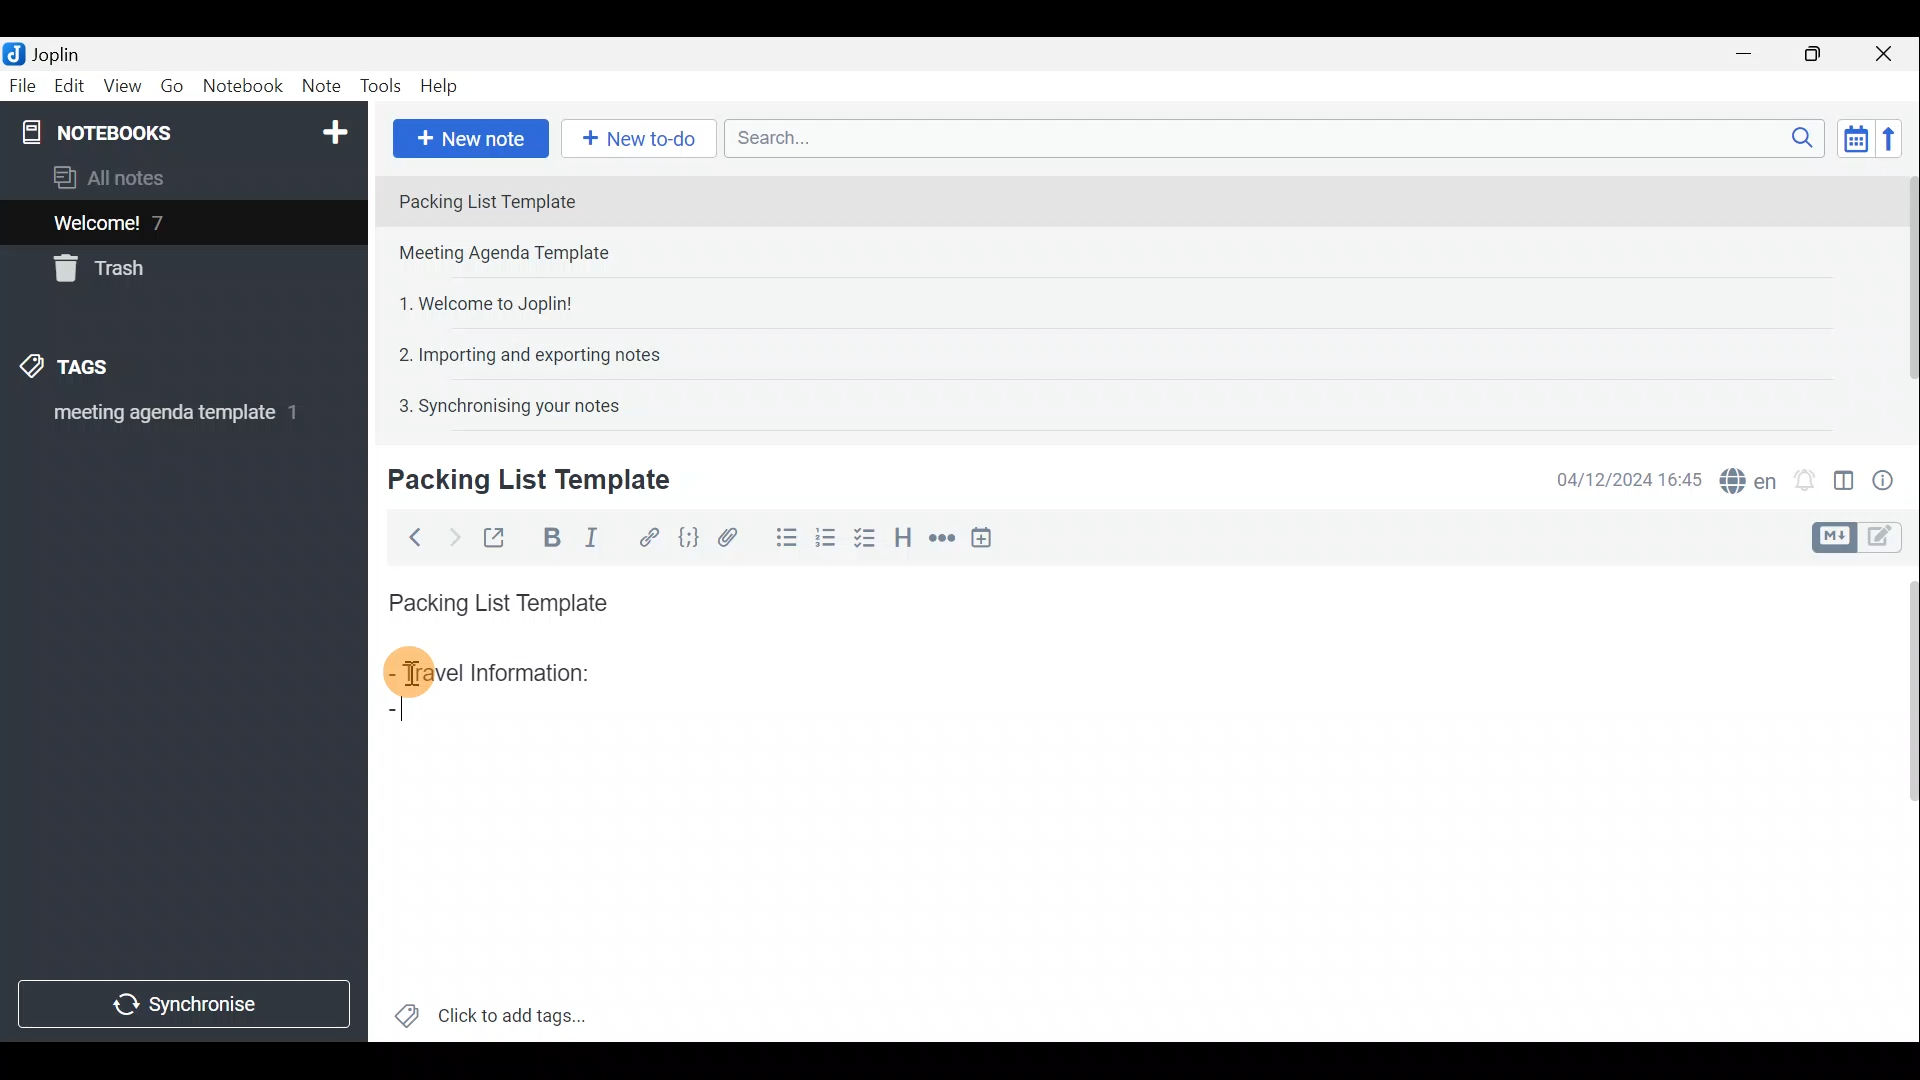 This screenshot has height=1080, width=1920. Describe the element at coordinates (20, 84) in the screenshot. I see `File` at that location.